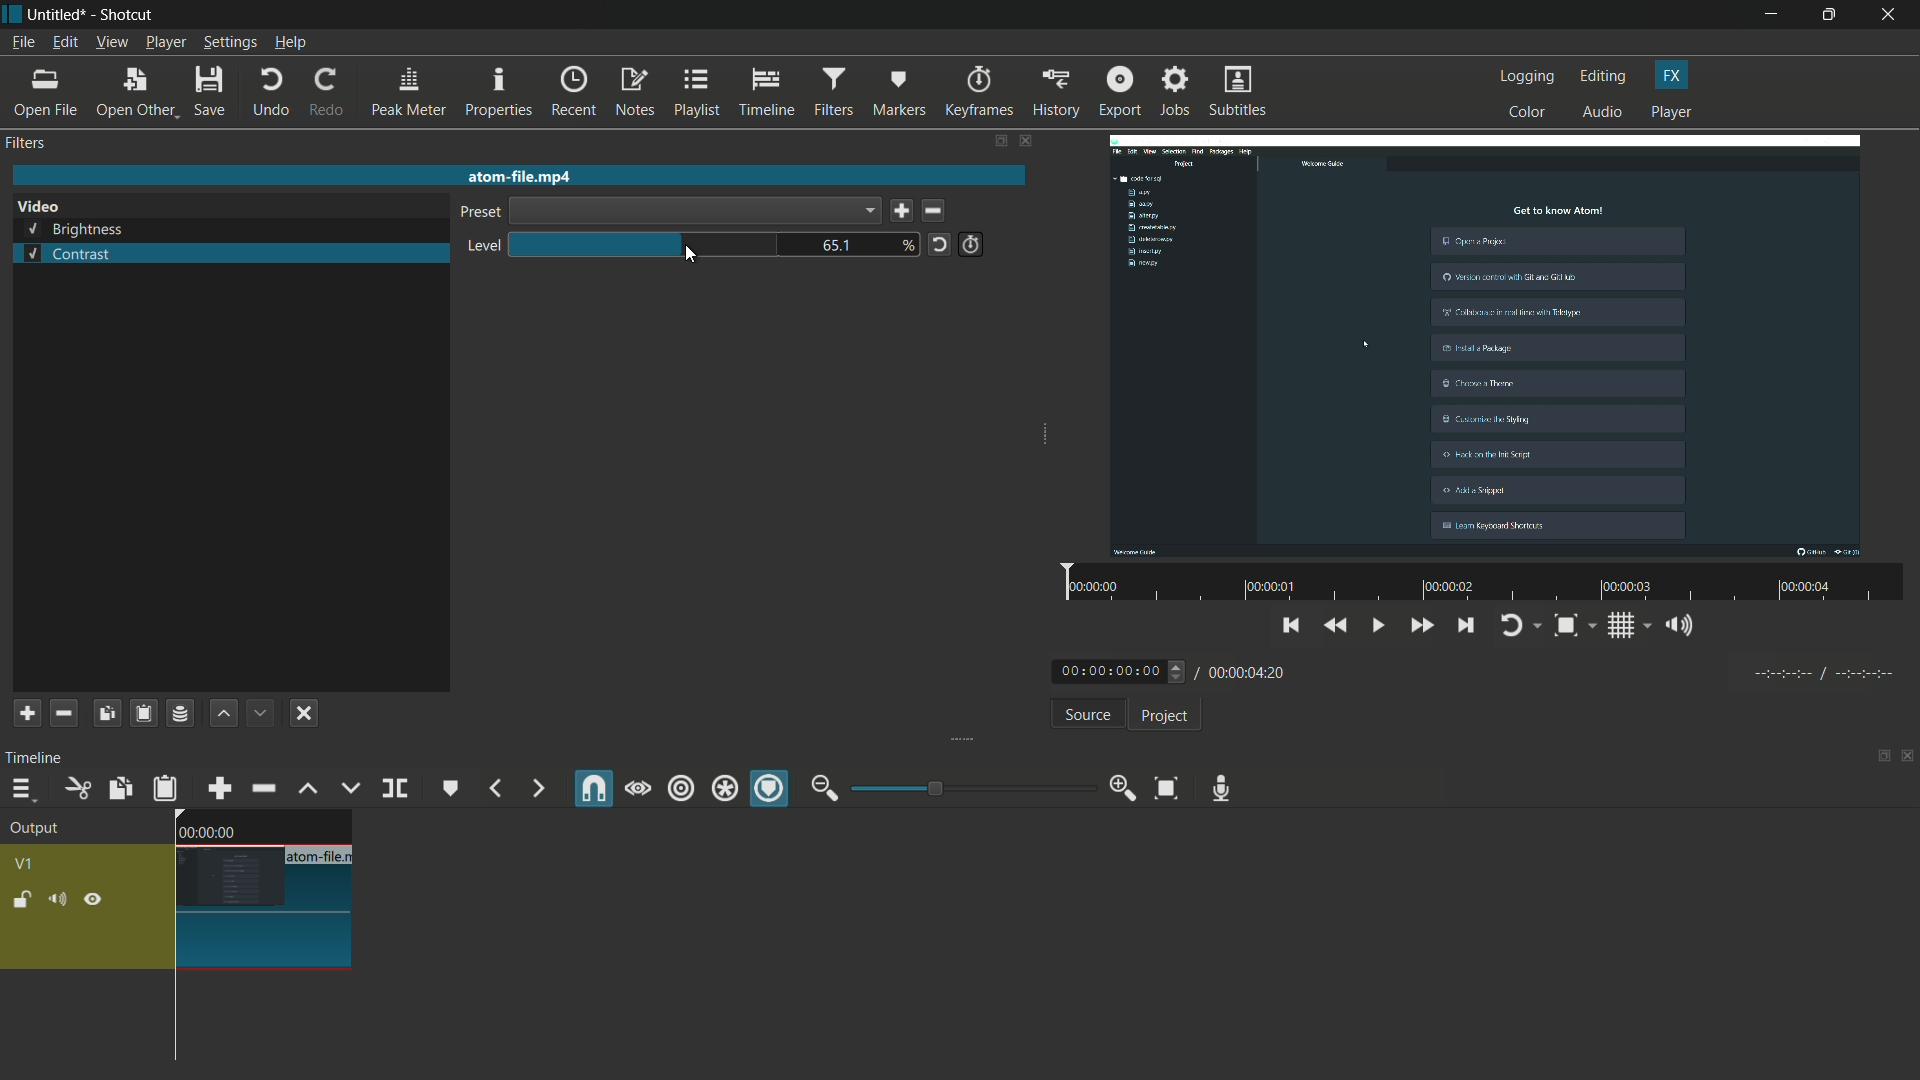 The image size is (1920, 1080). What do you see at coordinates (909, 244) in the screenshot?
I see `%` at bounding box center [909, 244].